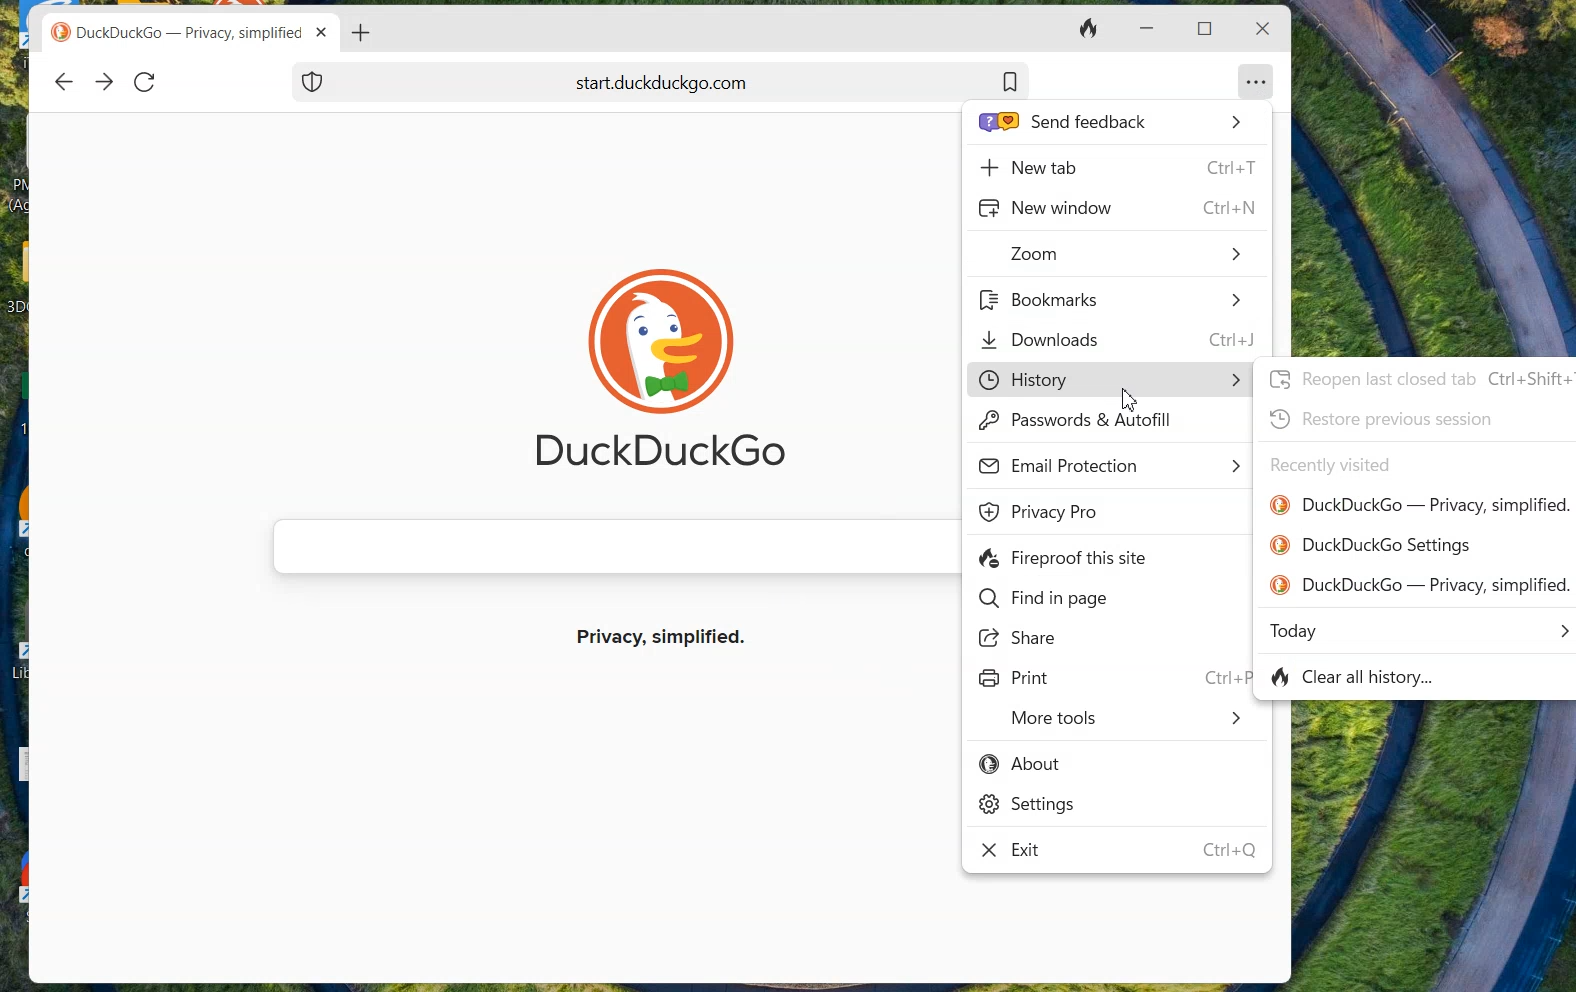 The height and width of the screenshot is (992, 1576). Describe the element at coordinates (104, 83) in the screenshot. I see `Forward` at that location.